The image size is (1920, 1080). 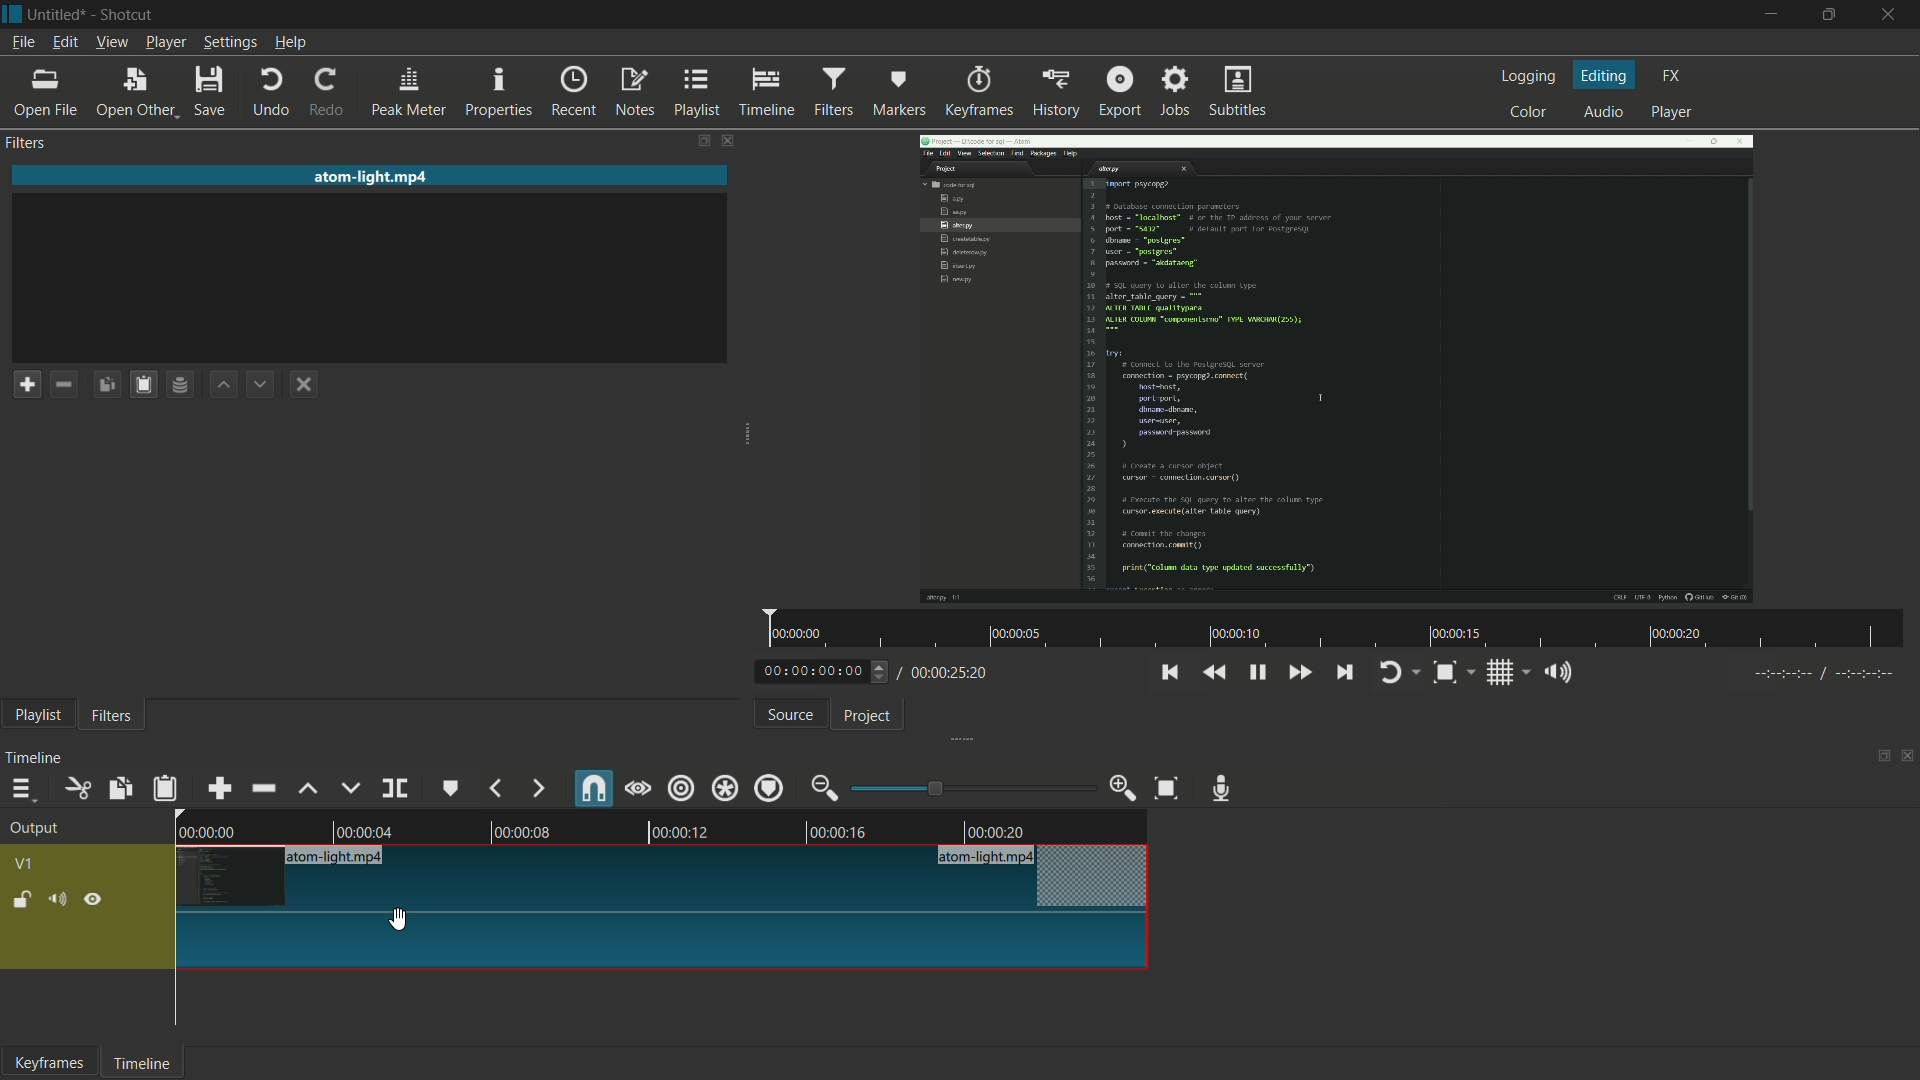 What do you see at coordinates (1829, 14) in the screenshot?
I see `maximize` at bounding box center [1829, 14].